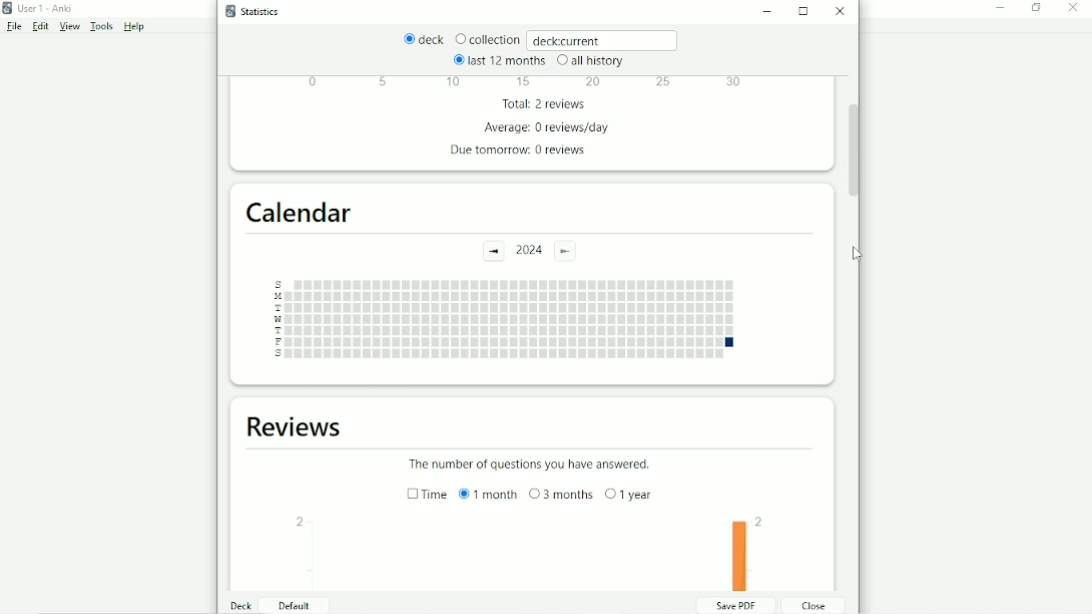 The image size is (1092, 614). What do you see at coordinates (589, 61) in the screenshot?
I see `all history` at bounding box center [589, 61].